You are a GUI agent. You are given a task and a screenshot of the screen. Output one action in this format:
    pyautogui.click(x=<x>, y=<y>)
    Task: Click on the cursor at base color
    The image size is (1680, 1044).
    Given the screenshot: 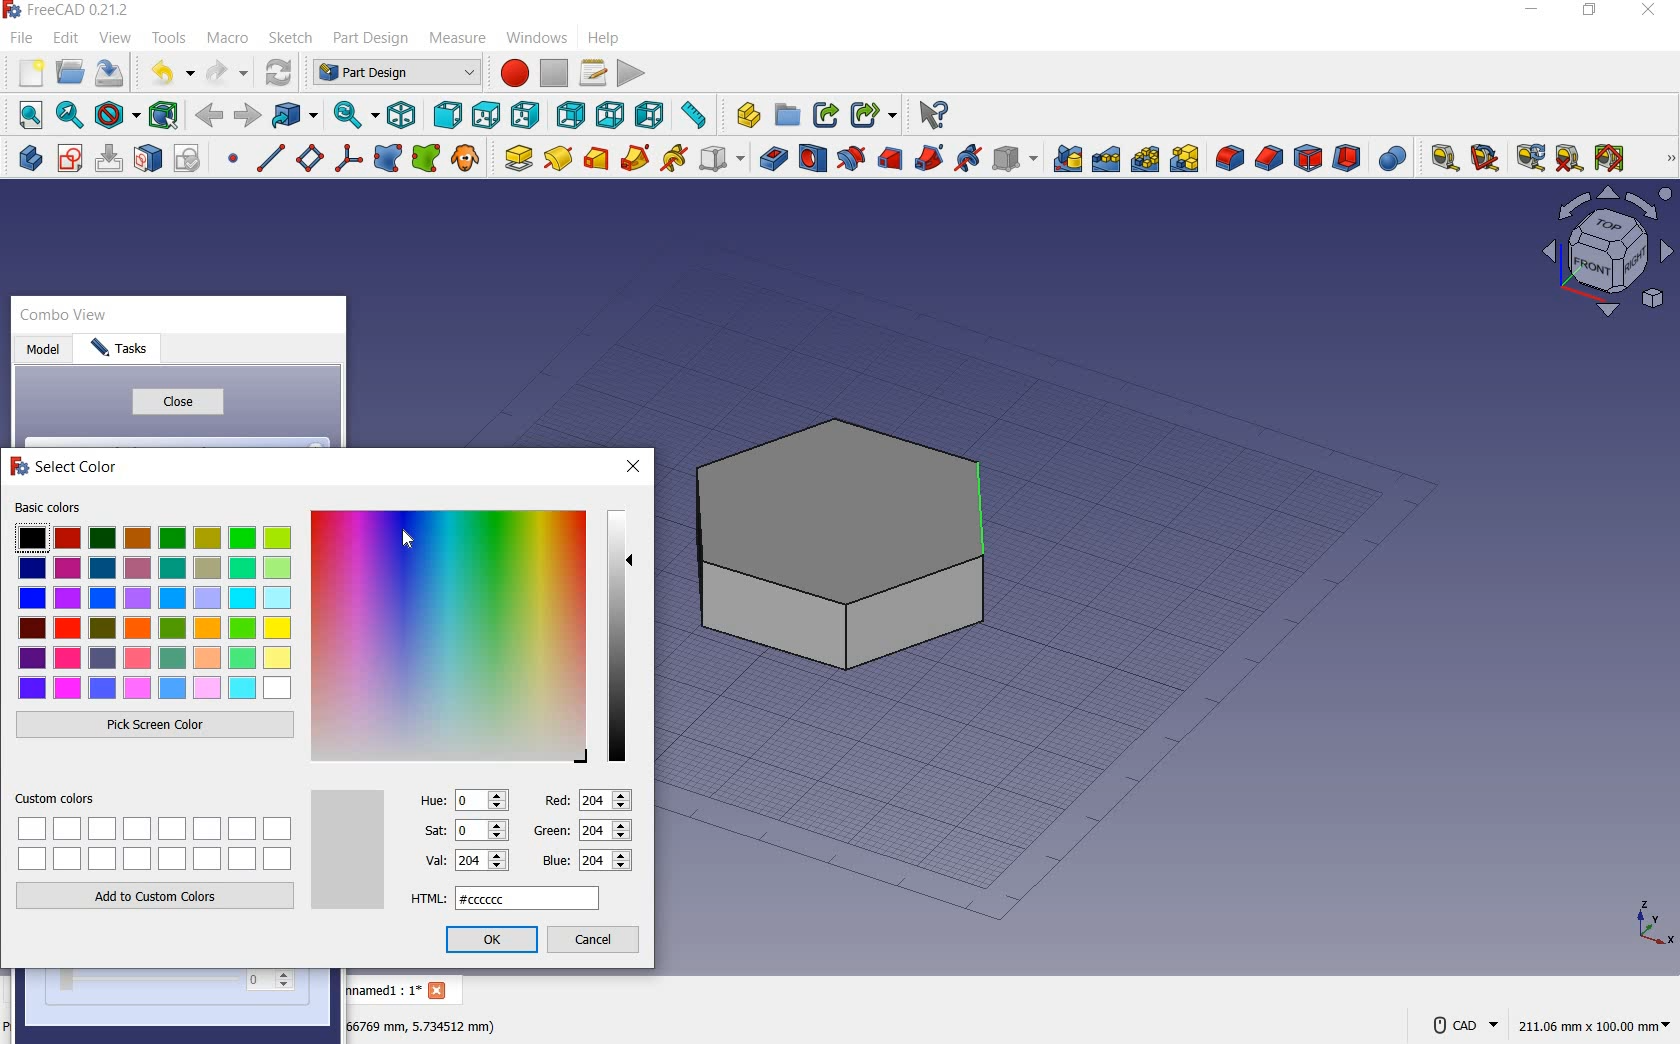 What is the action you would take?
    pyautogui.click(x=411, y=539)
    